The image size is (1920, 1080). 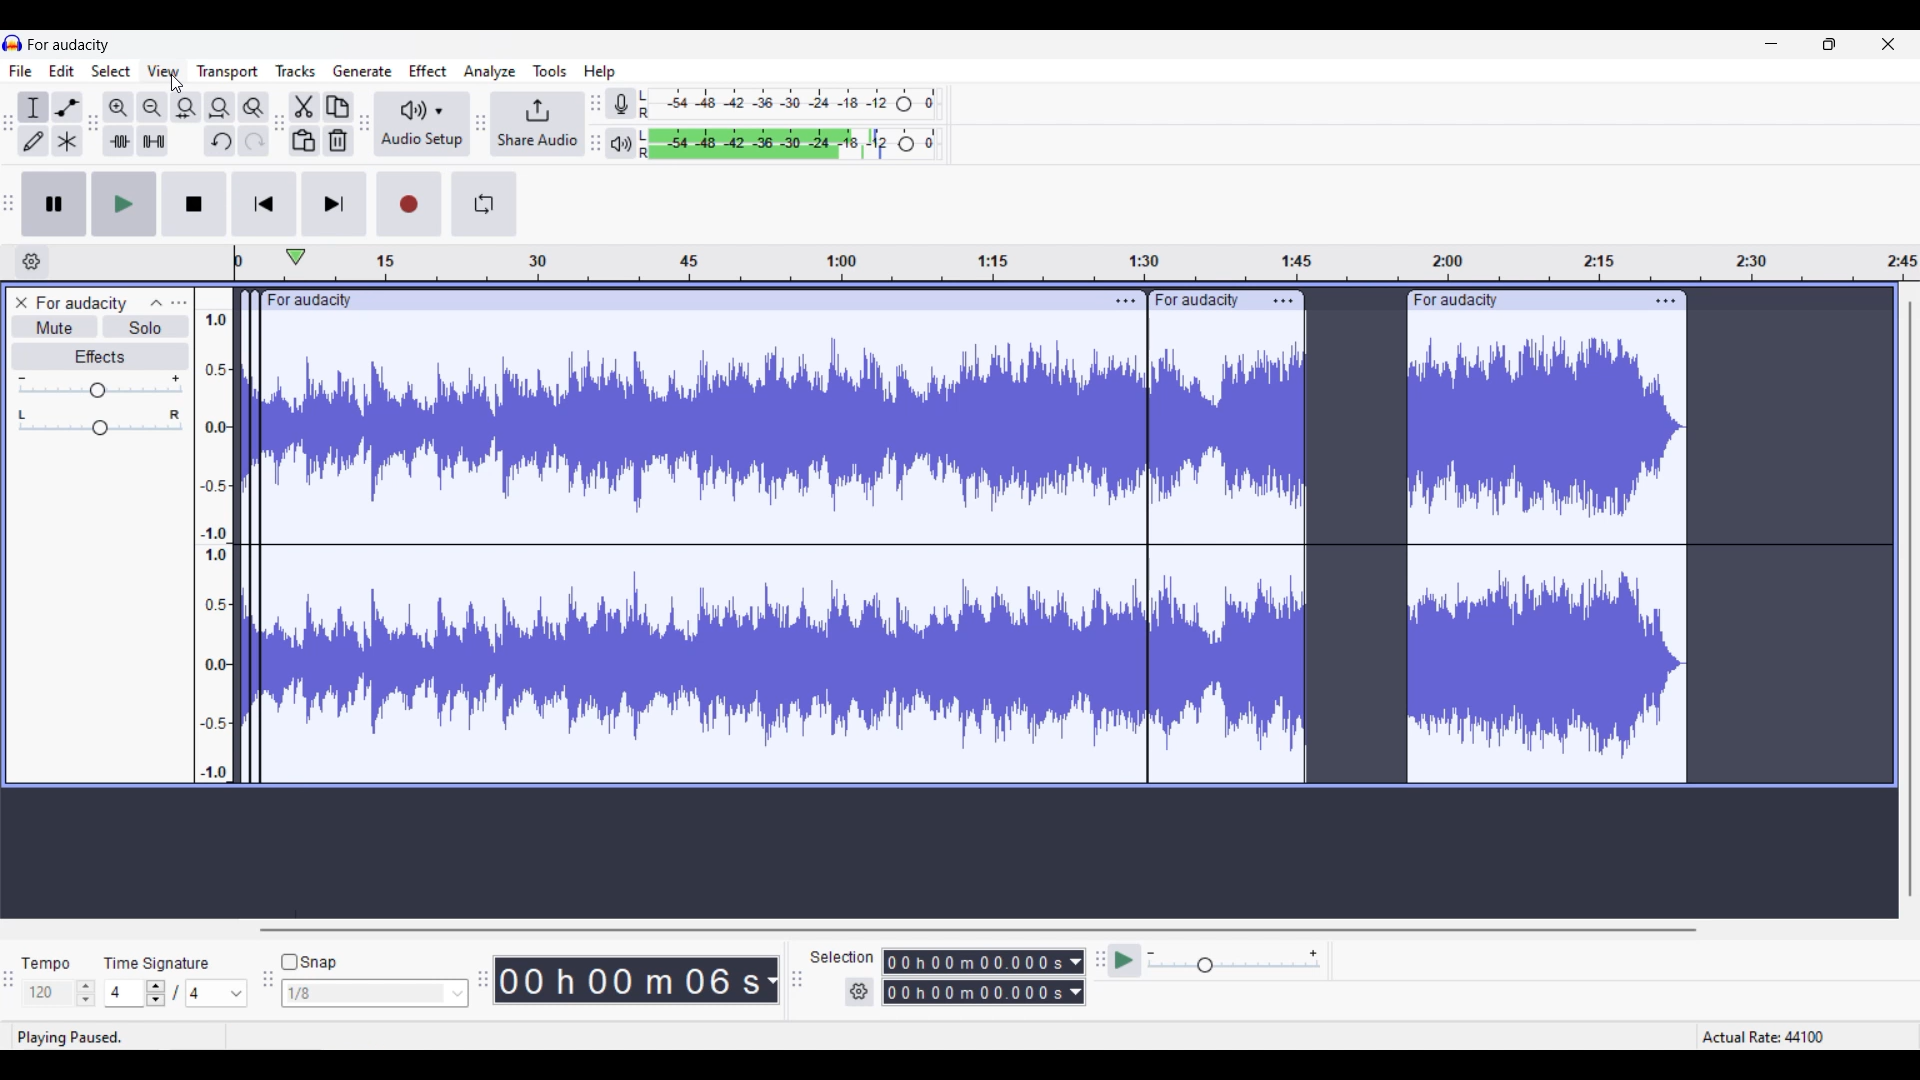 I want to click on Scale to measure sound intensity, so click(x=216, y=546).